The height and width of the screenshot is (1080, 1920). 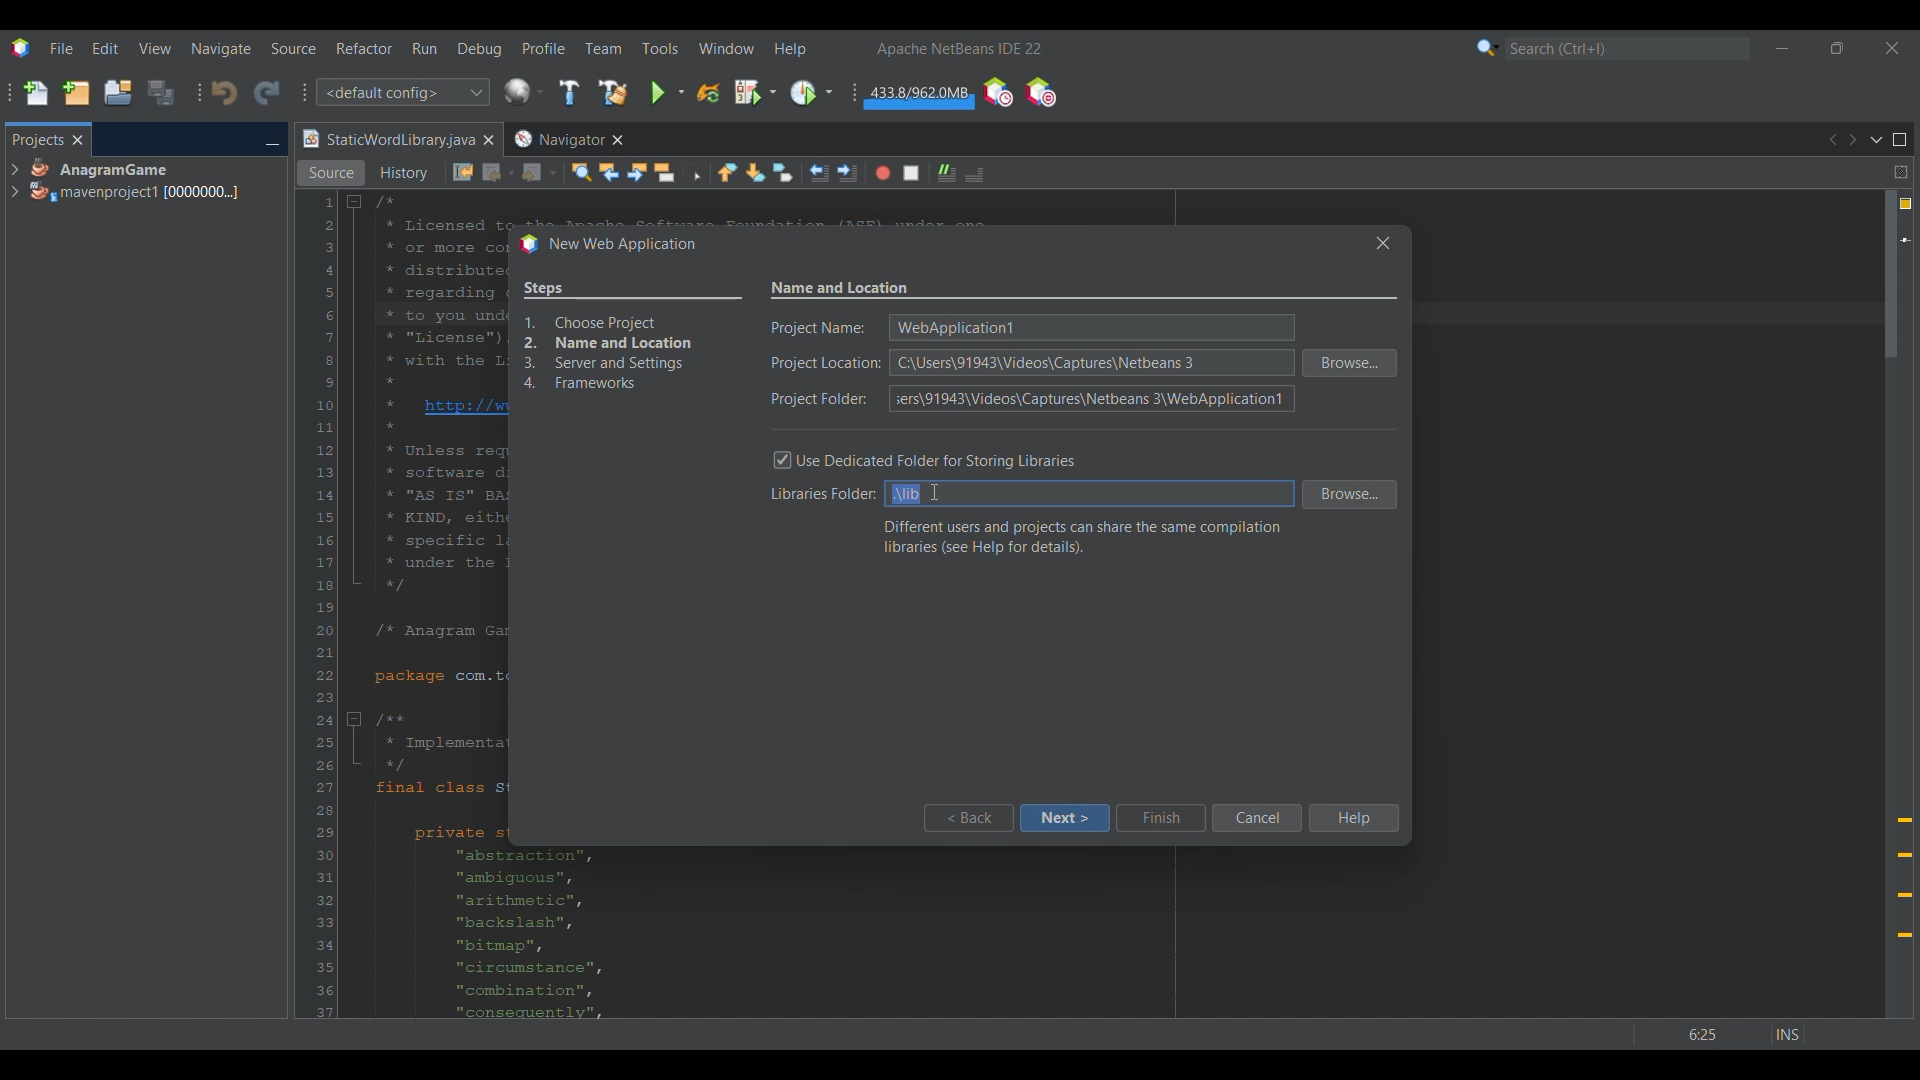 I want to click on Text box, so click(x=1112, y=494).